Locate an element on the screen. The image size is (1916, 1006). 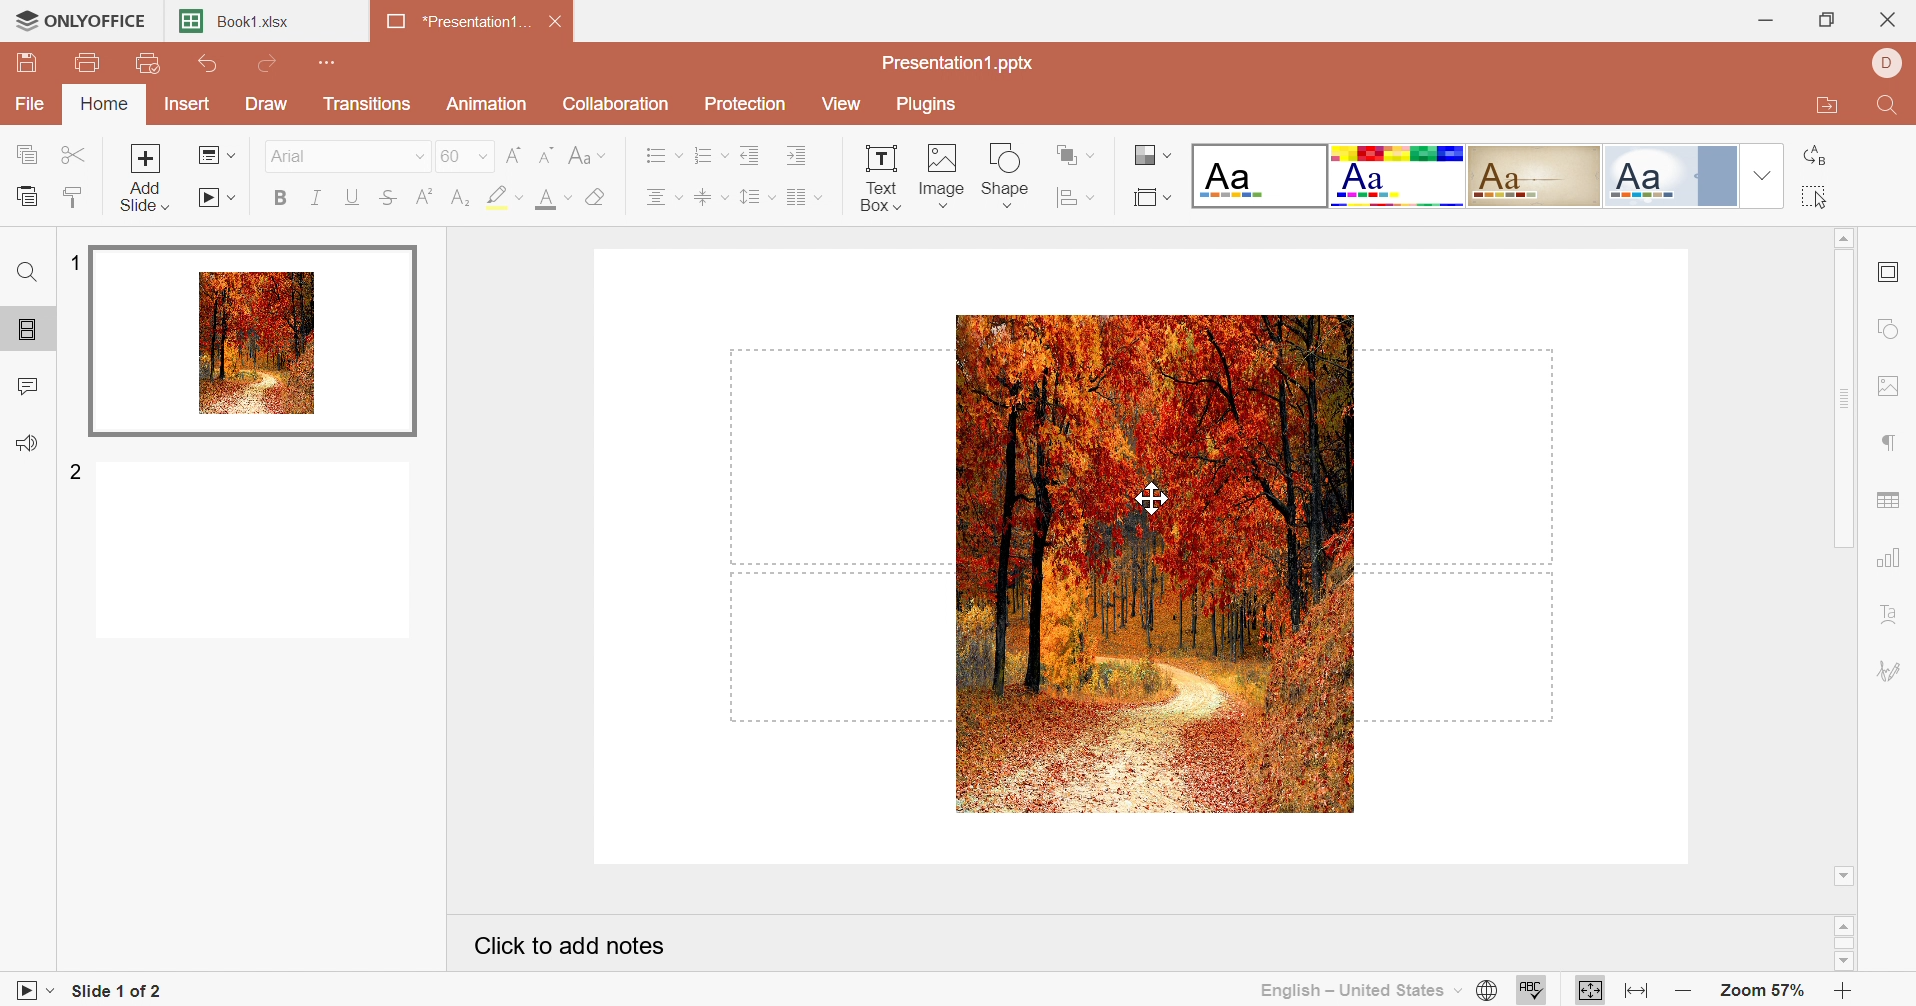
Bullets is located at coordinates (664, 157).